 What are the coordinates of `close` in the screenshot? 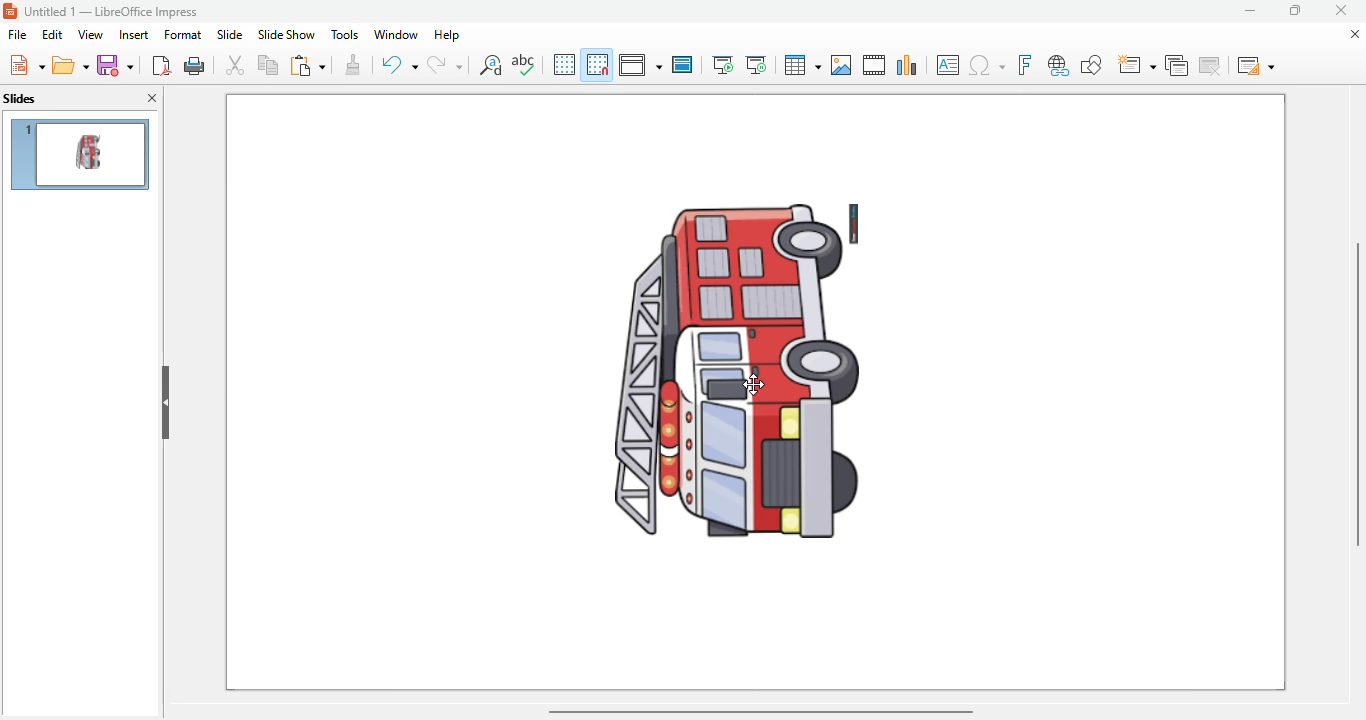 It's located at (1340, 10).